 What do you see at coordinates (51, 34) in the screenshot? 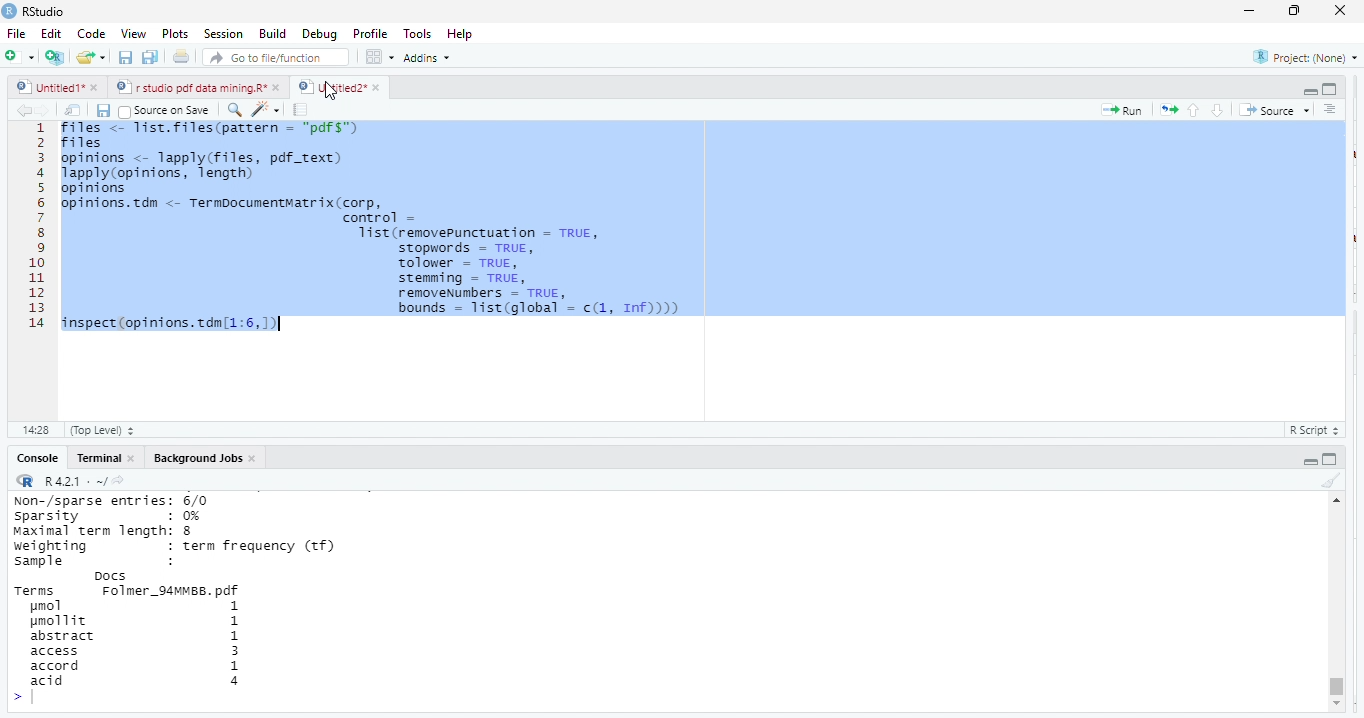
I see `edit` at bounding box center [51, 34].